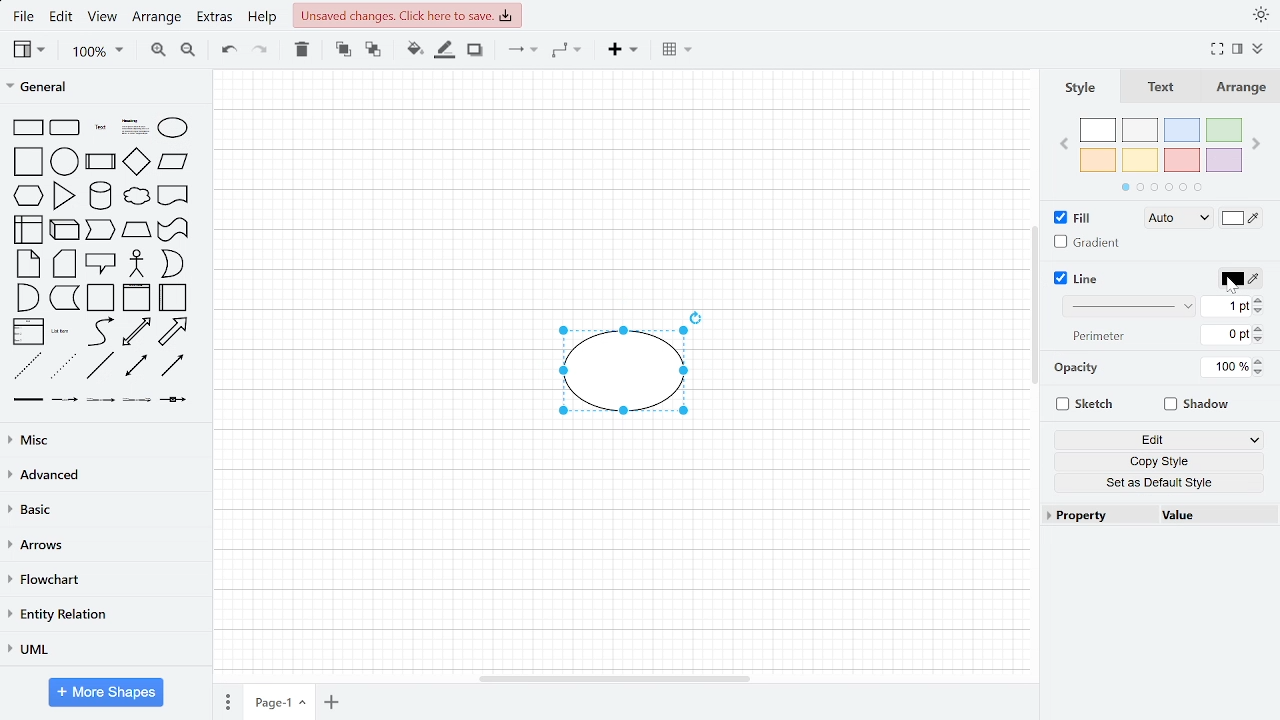 Image resolution: width=1280 pixels, height=720 pixels. Describe the element at coordinates (301, 51) in the screenshot. I see `delete` at that location.